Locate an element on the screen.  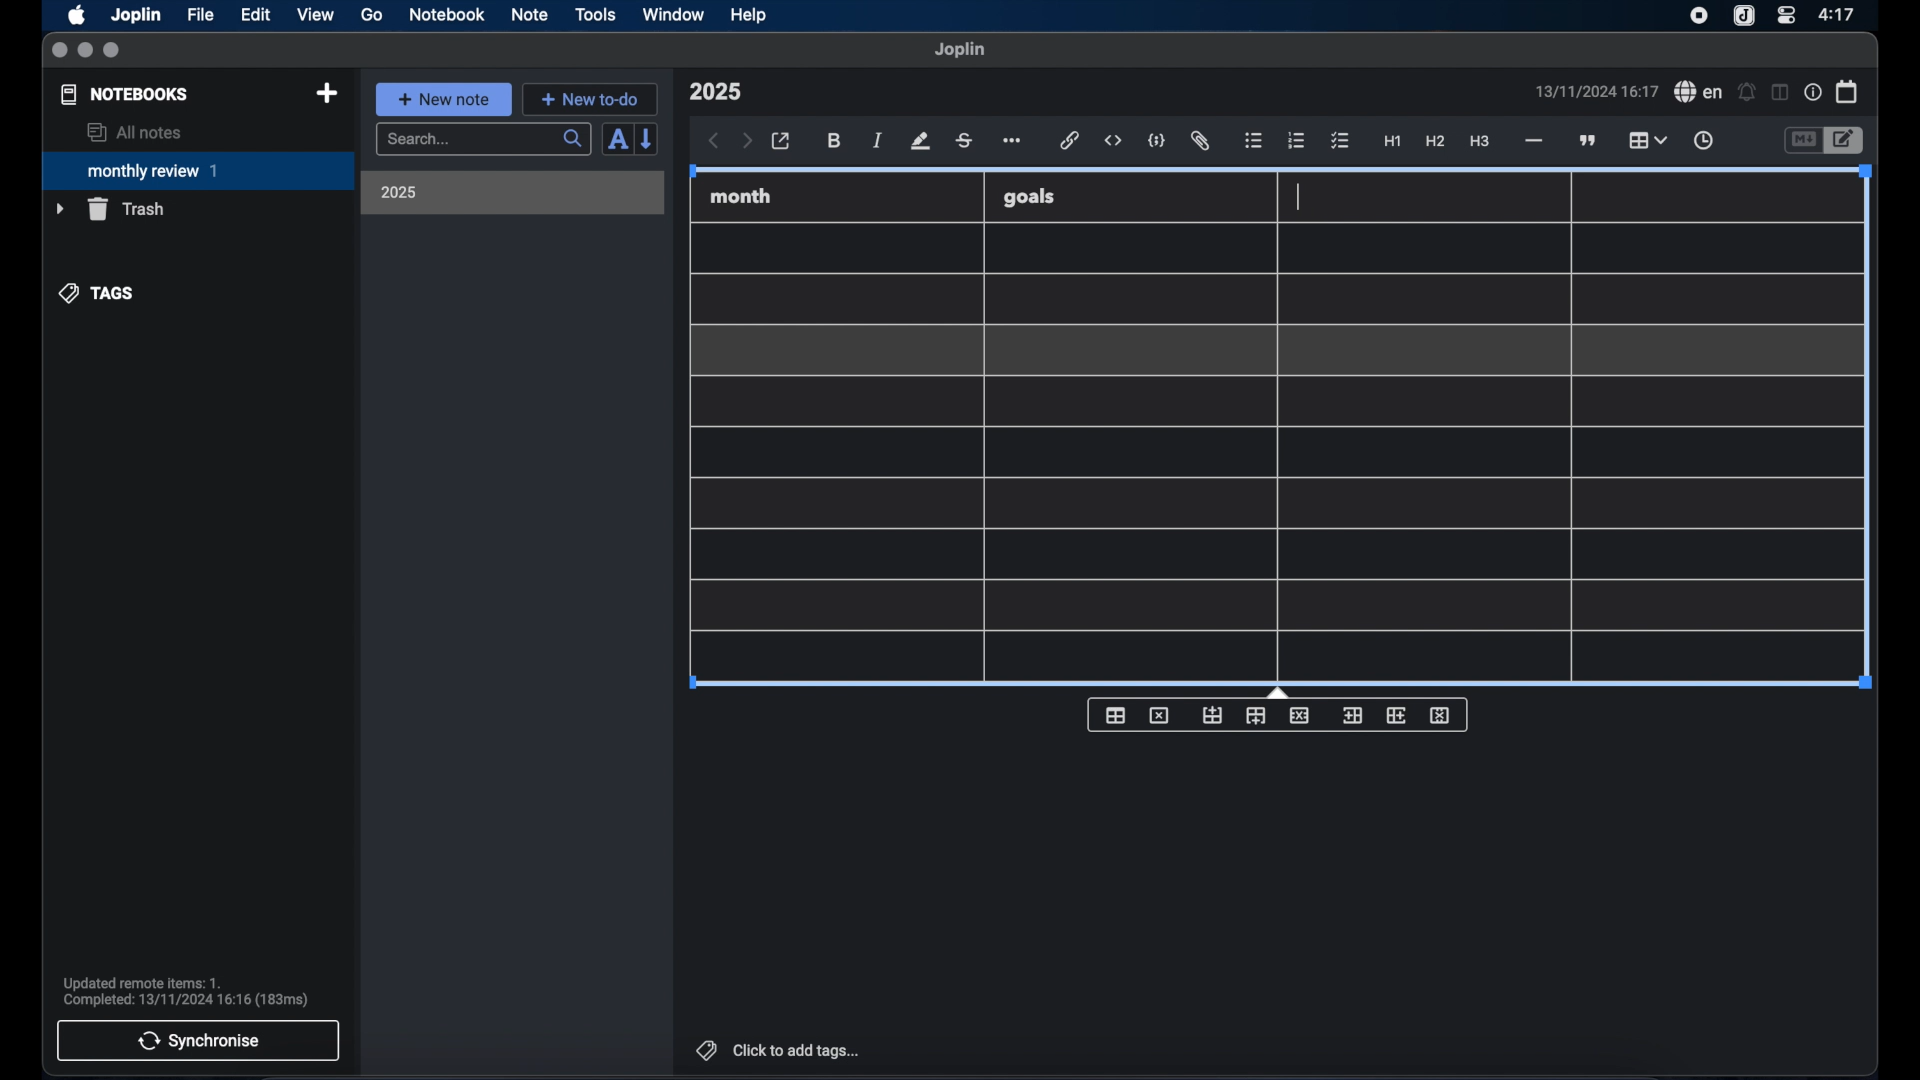
toggle editor layout is located at coordinates (1781, 92).